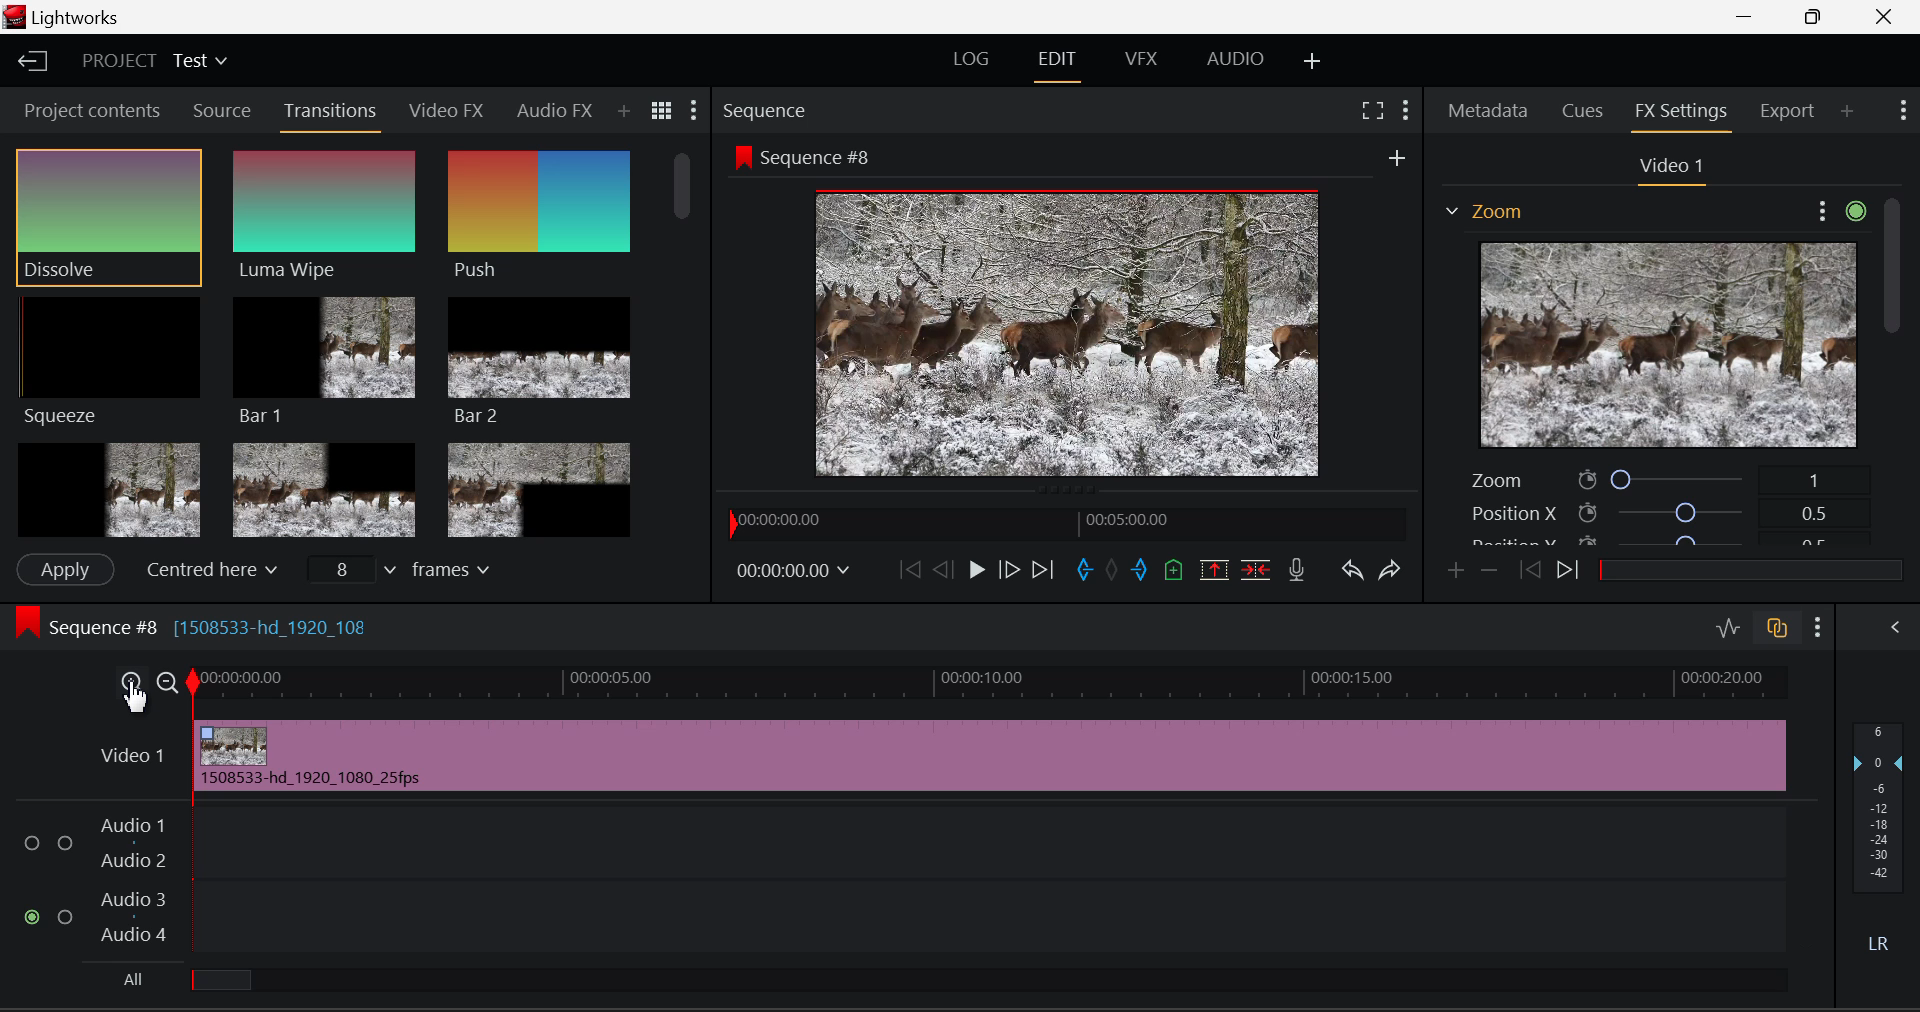  What do you see at coordinates (1729, 628) in the screenshot?
I see `Toggle Audio Levels Editing` at bounding box center [1729, 628].